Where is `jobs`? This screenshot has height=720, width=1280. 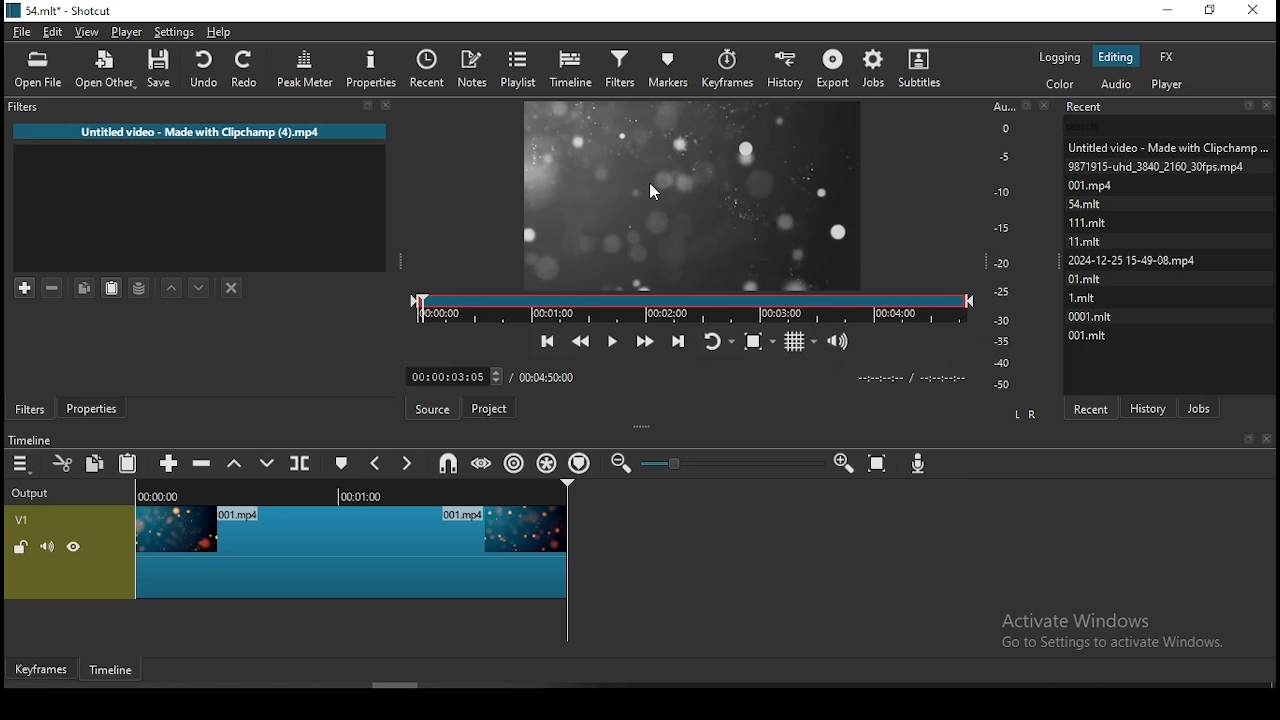 jobs is located at coordinates (873, 69).